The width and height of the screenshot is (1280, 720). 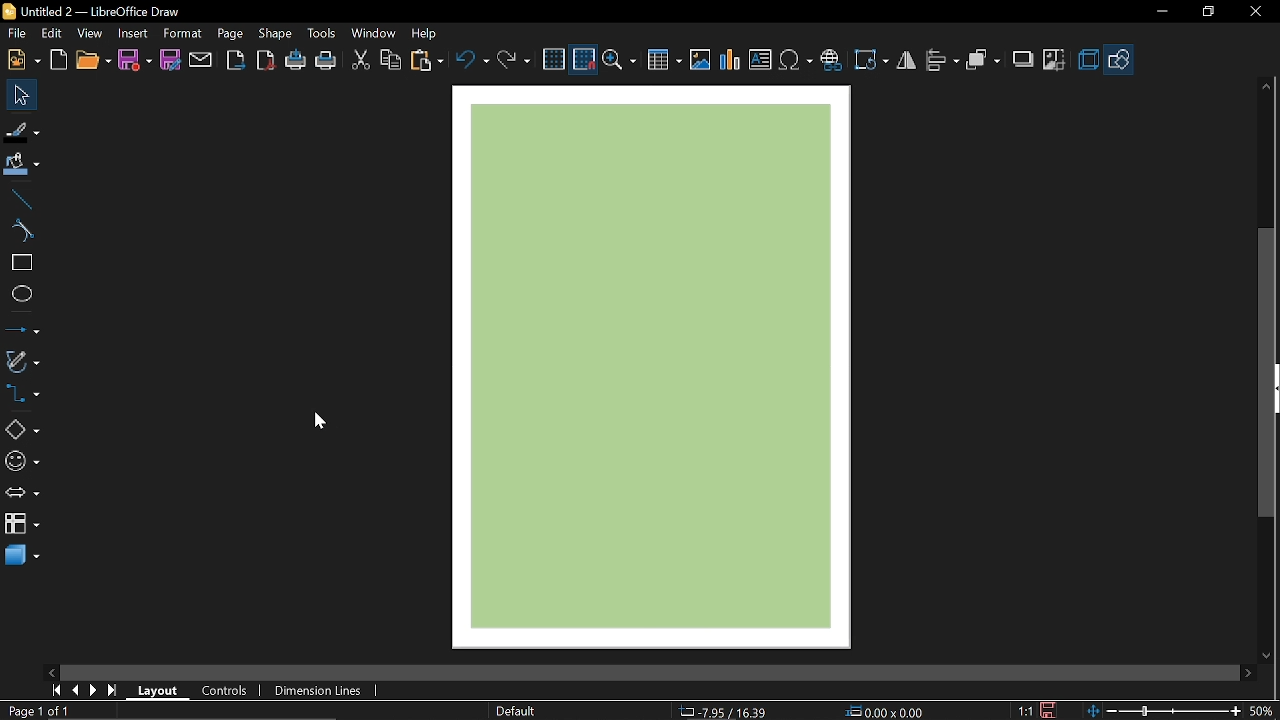 What do you see at coordinates (872, 61) in the screenshot?
I see `Rotate` at bounding box center [872, 61].